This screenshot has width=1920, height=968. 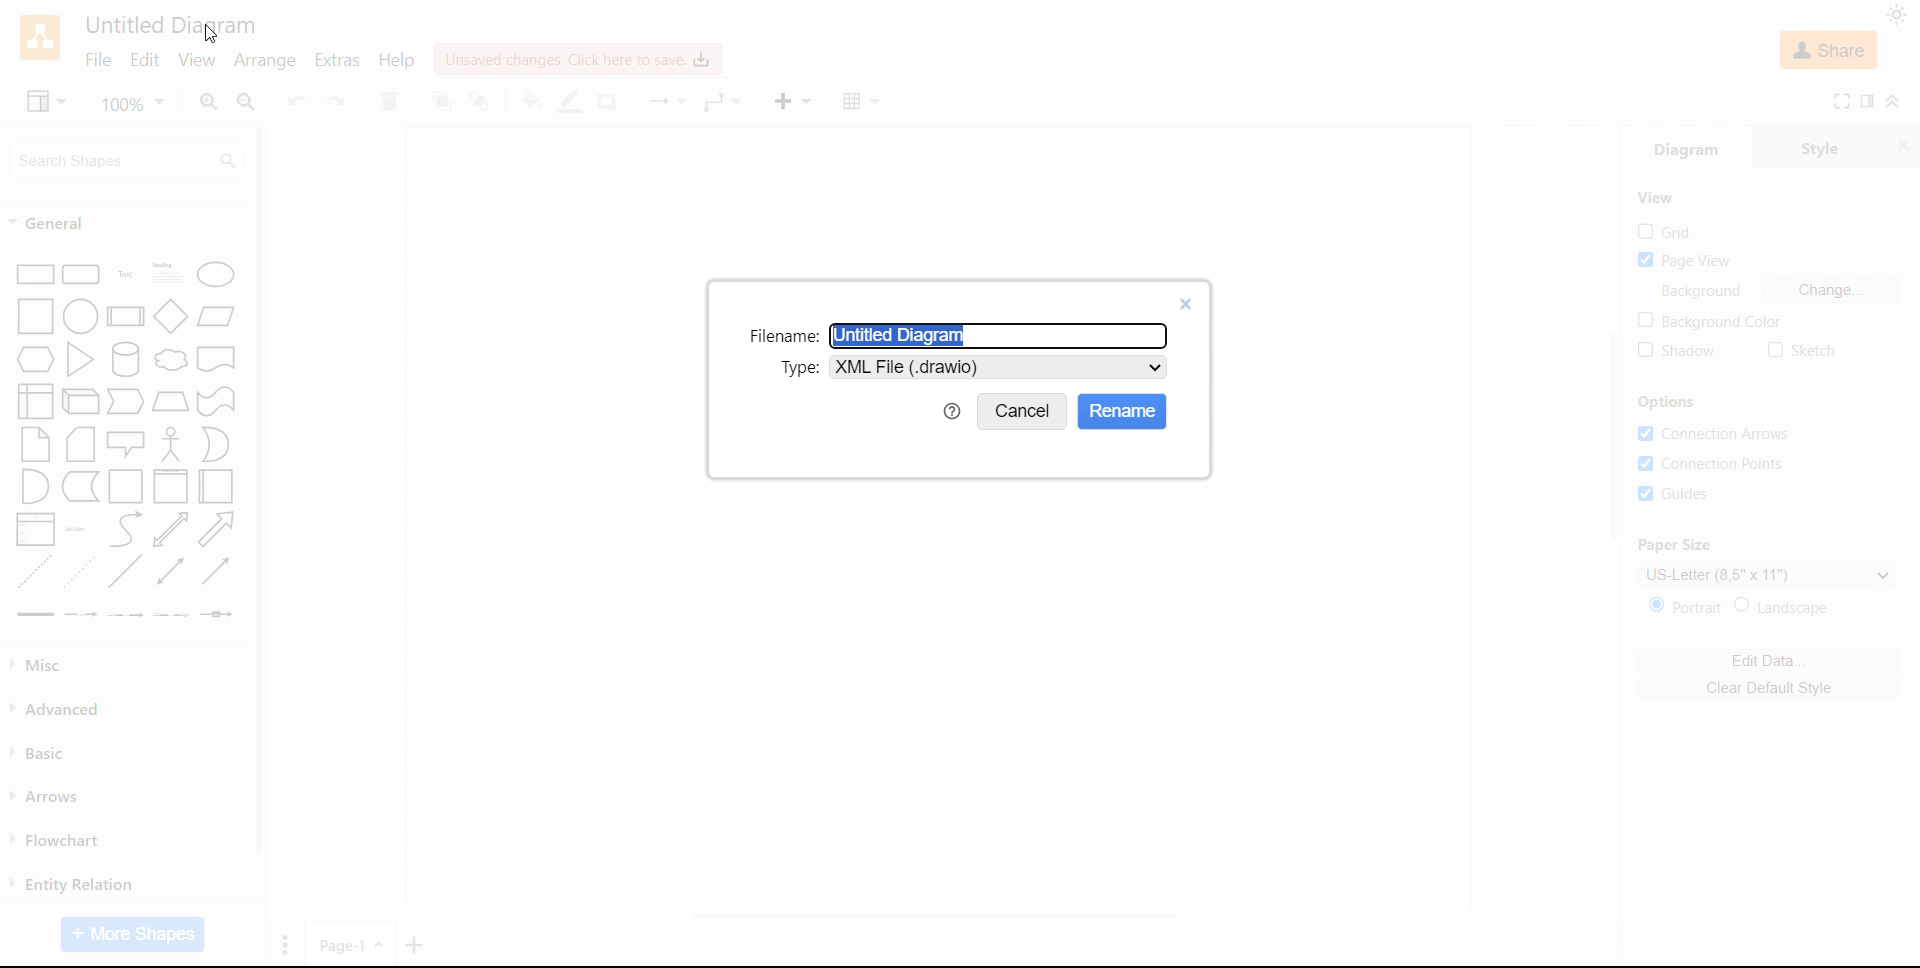 What do you see at coordinates (72, 884) in the screenshot?
I see `Entity relation ` at bounding box center [72, 884].